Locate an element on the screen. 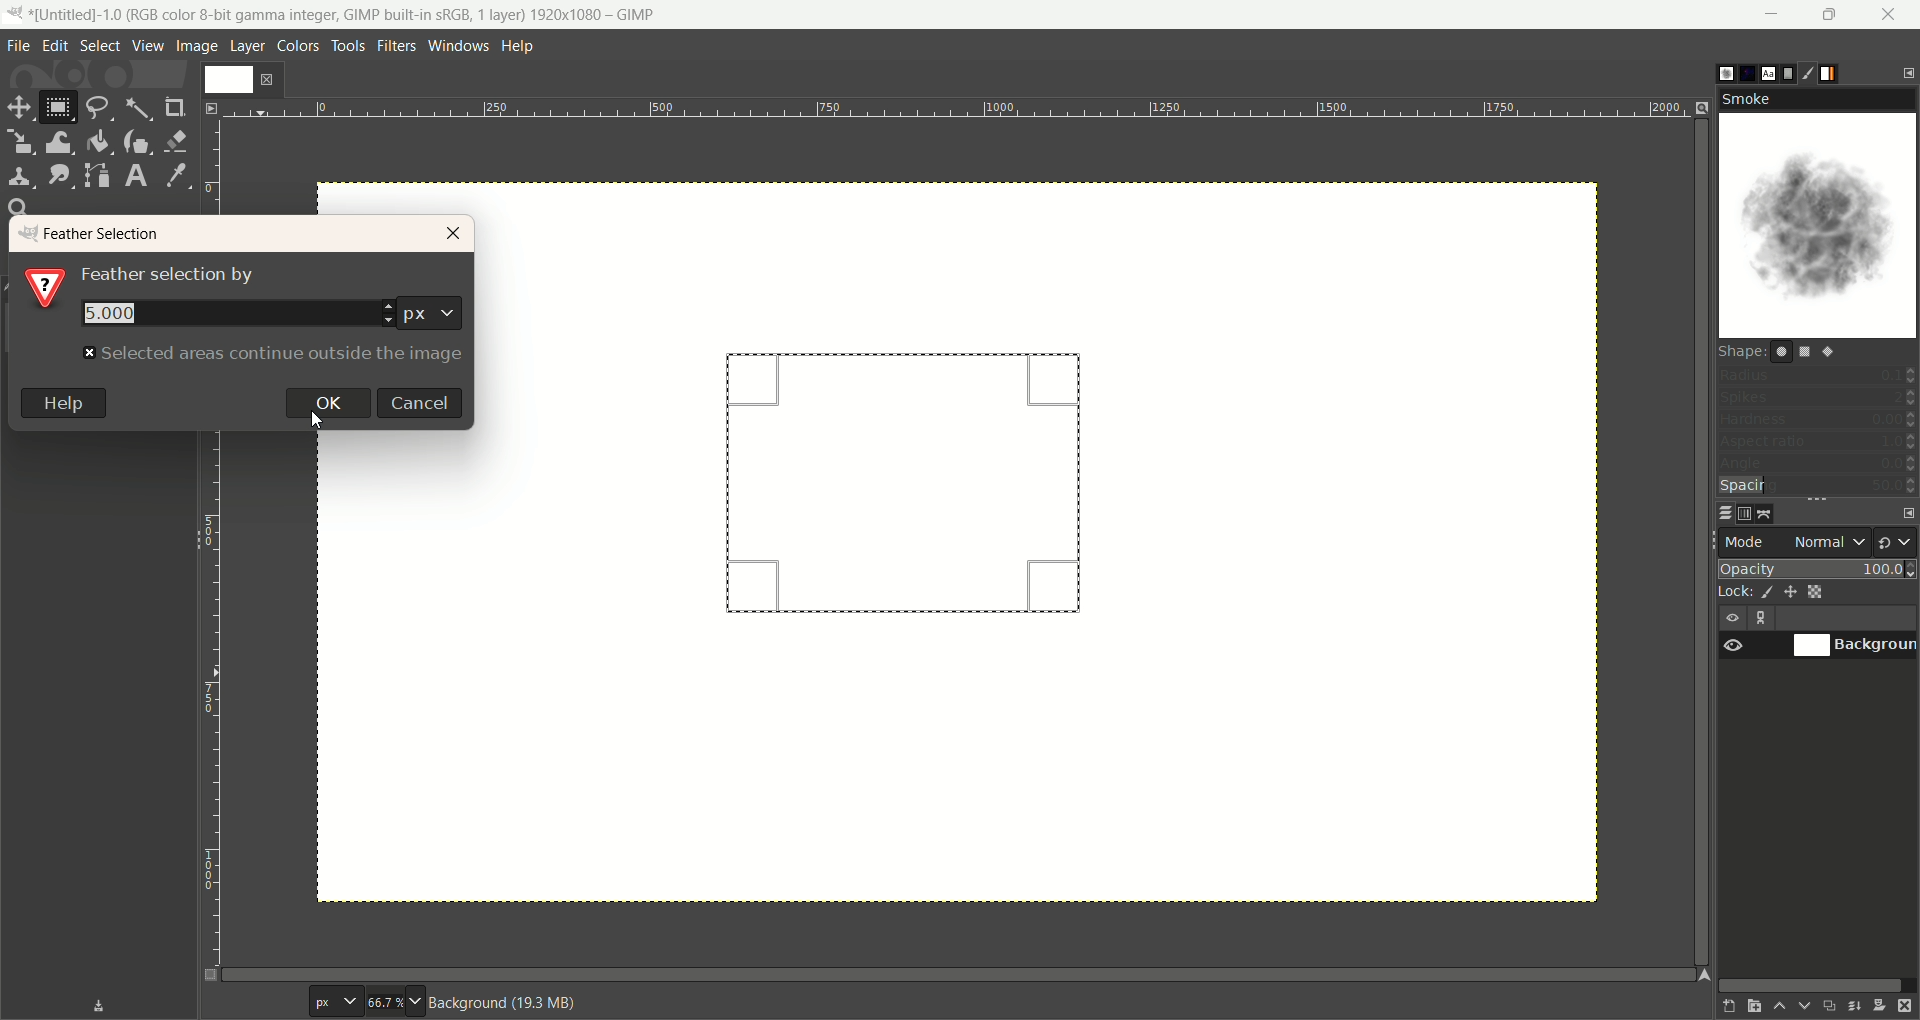 Image resolution: width=1920 pixels, height=1020 pixels. scale tool is located at coordinates (21, 143).